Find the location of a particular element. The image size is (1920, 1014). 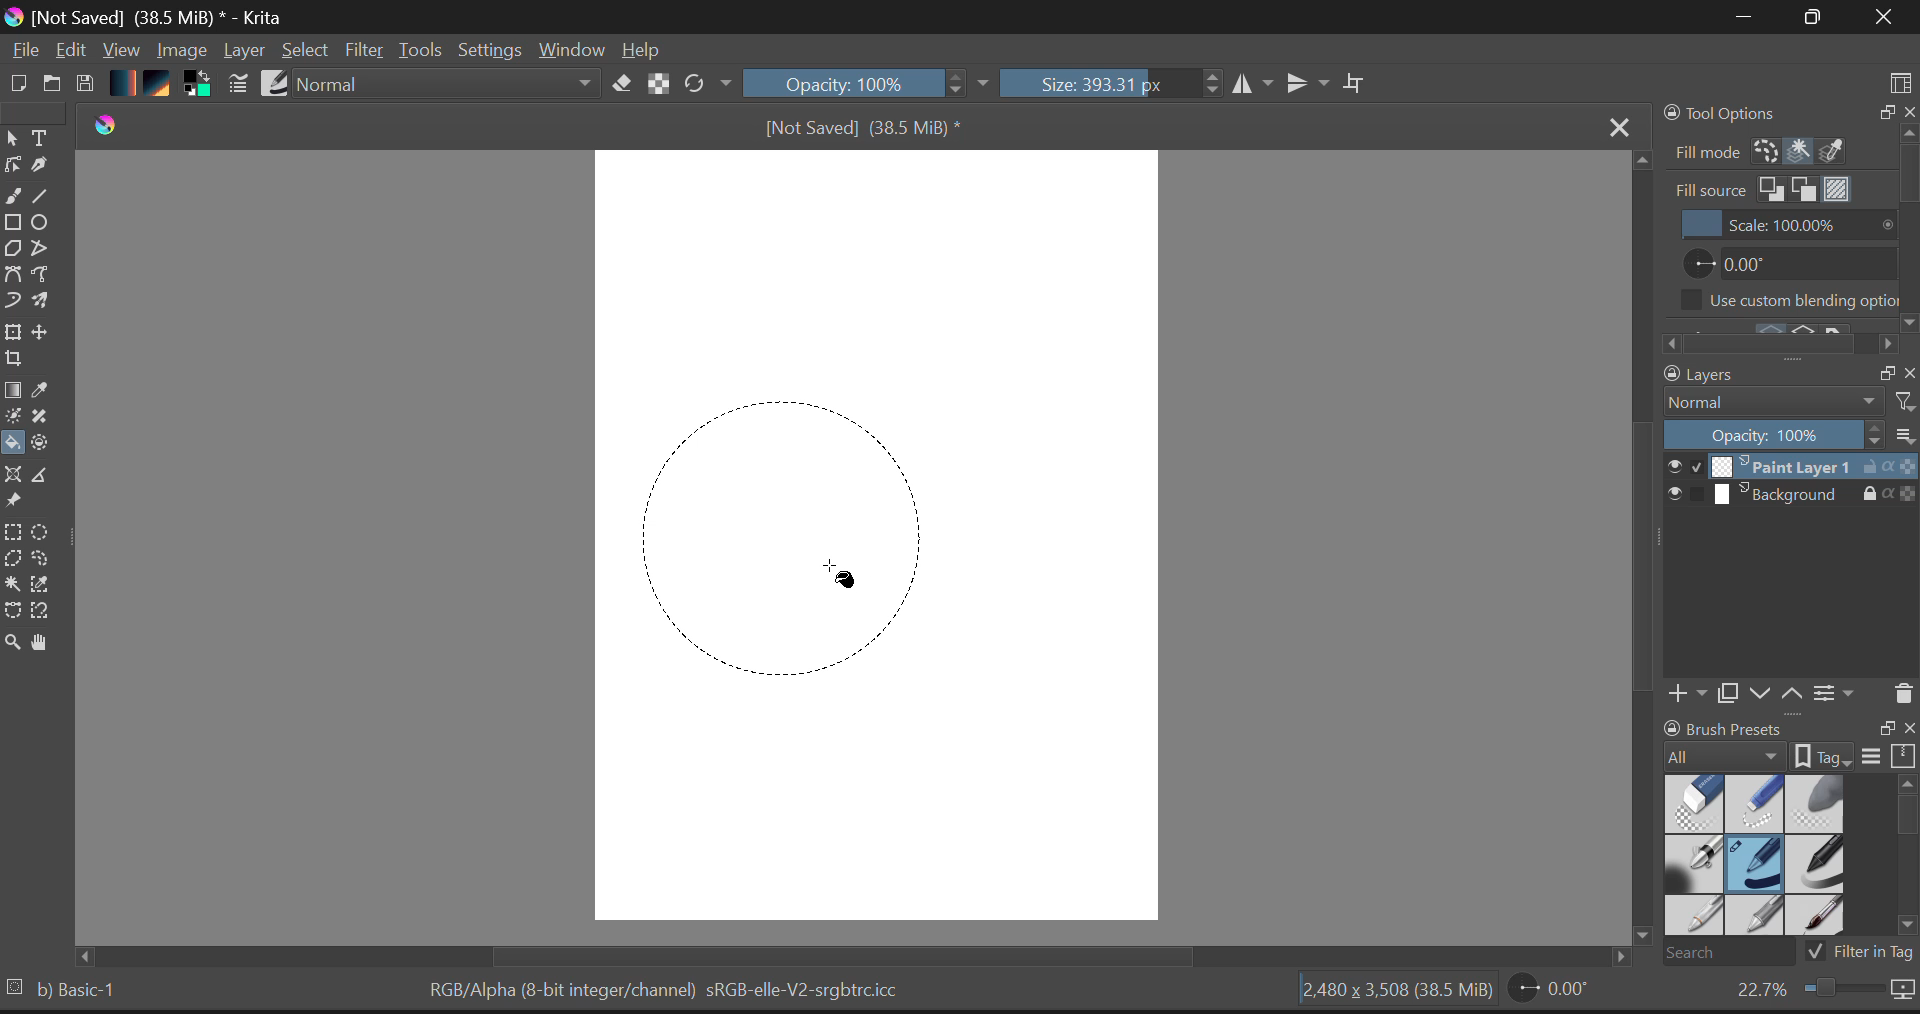

Scroll Bar is located at coordinates (862, 955).